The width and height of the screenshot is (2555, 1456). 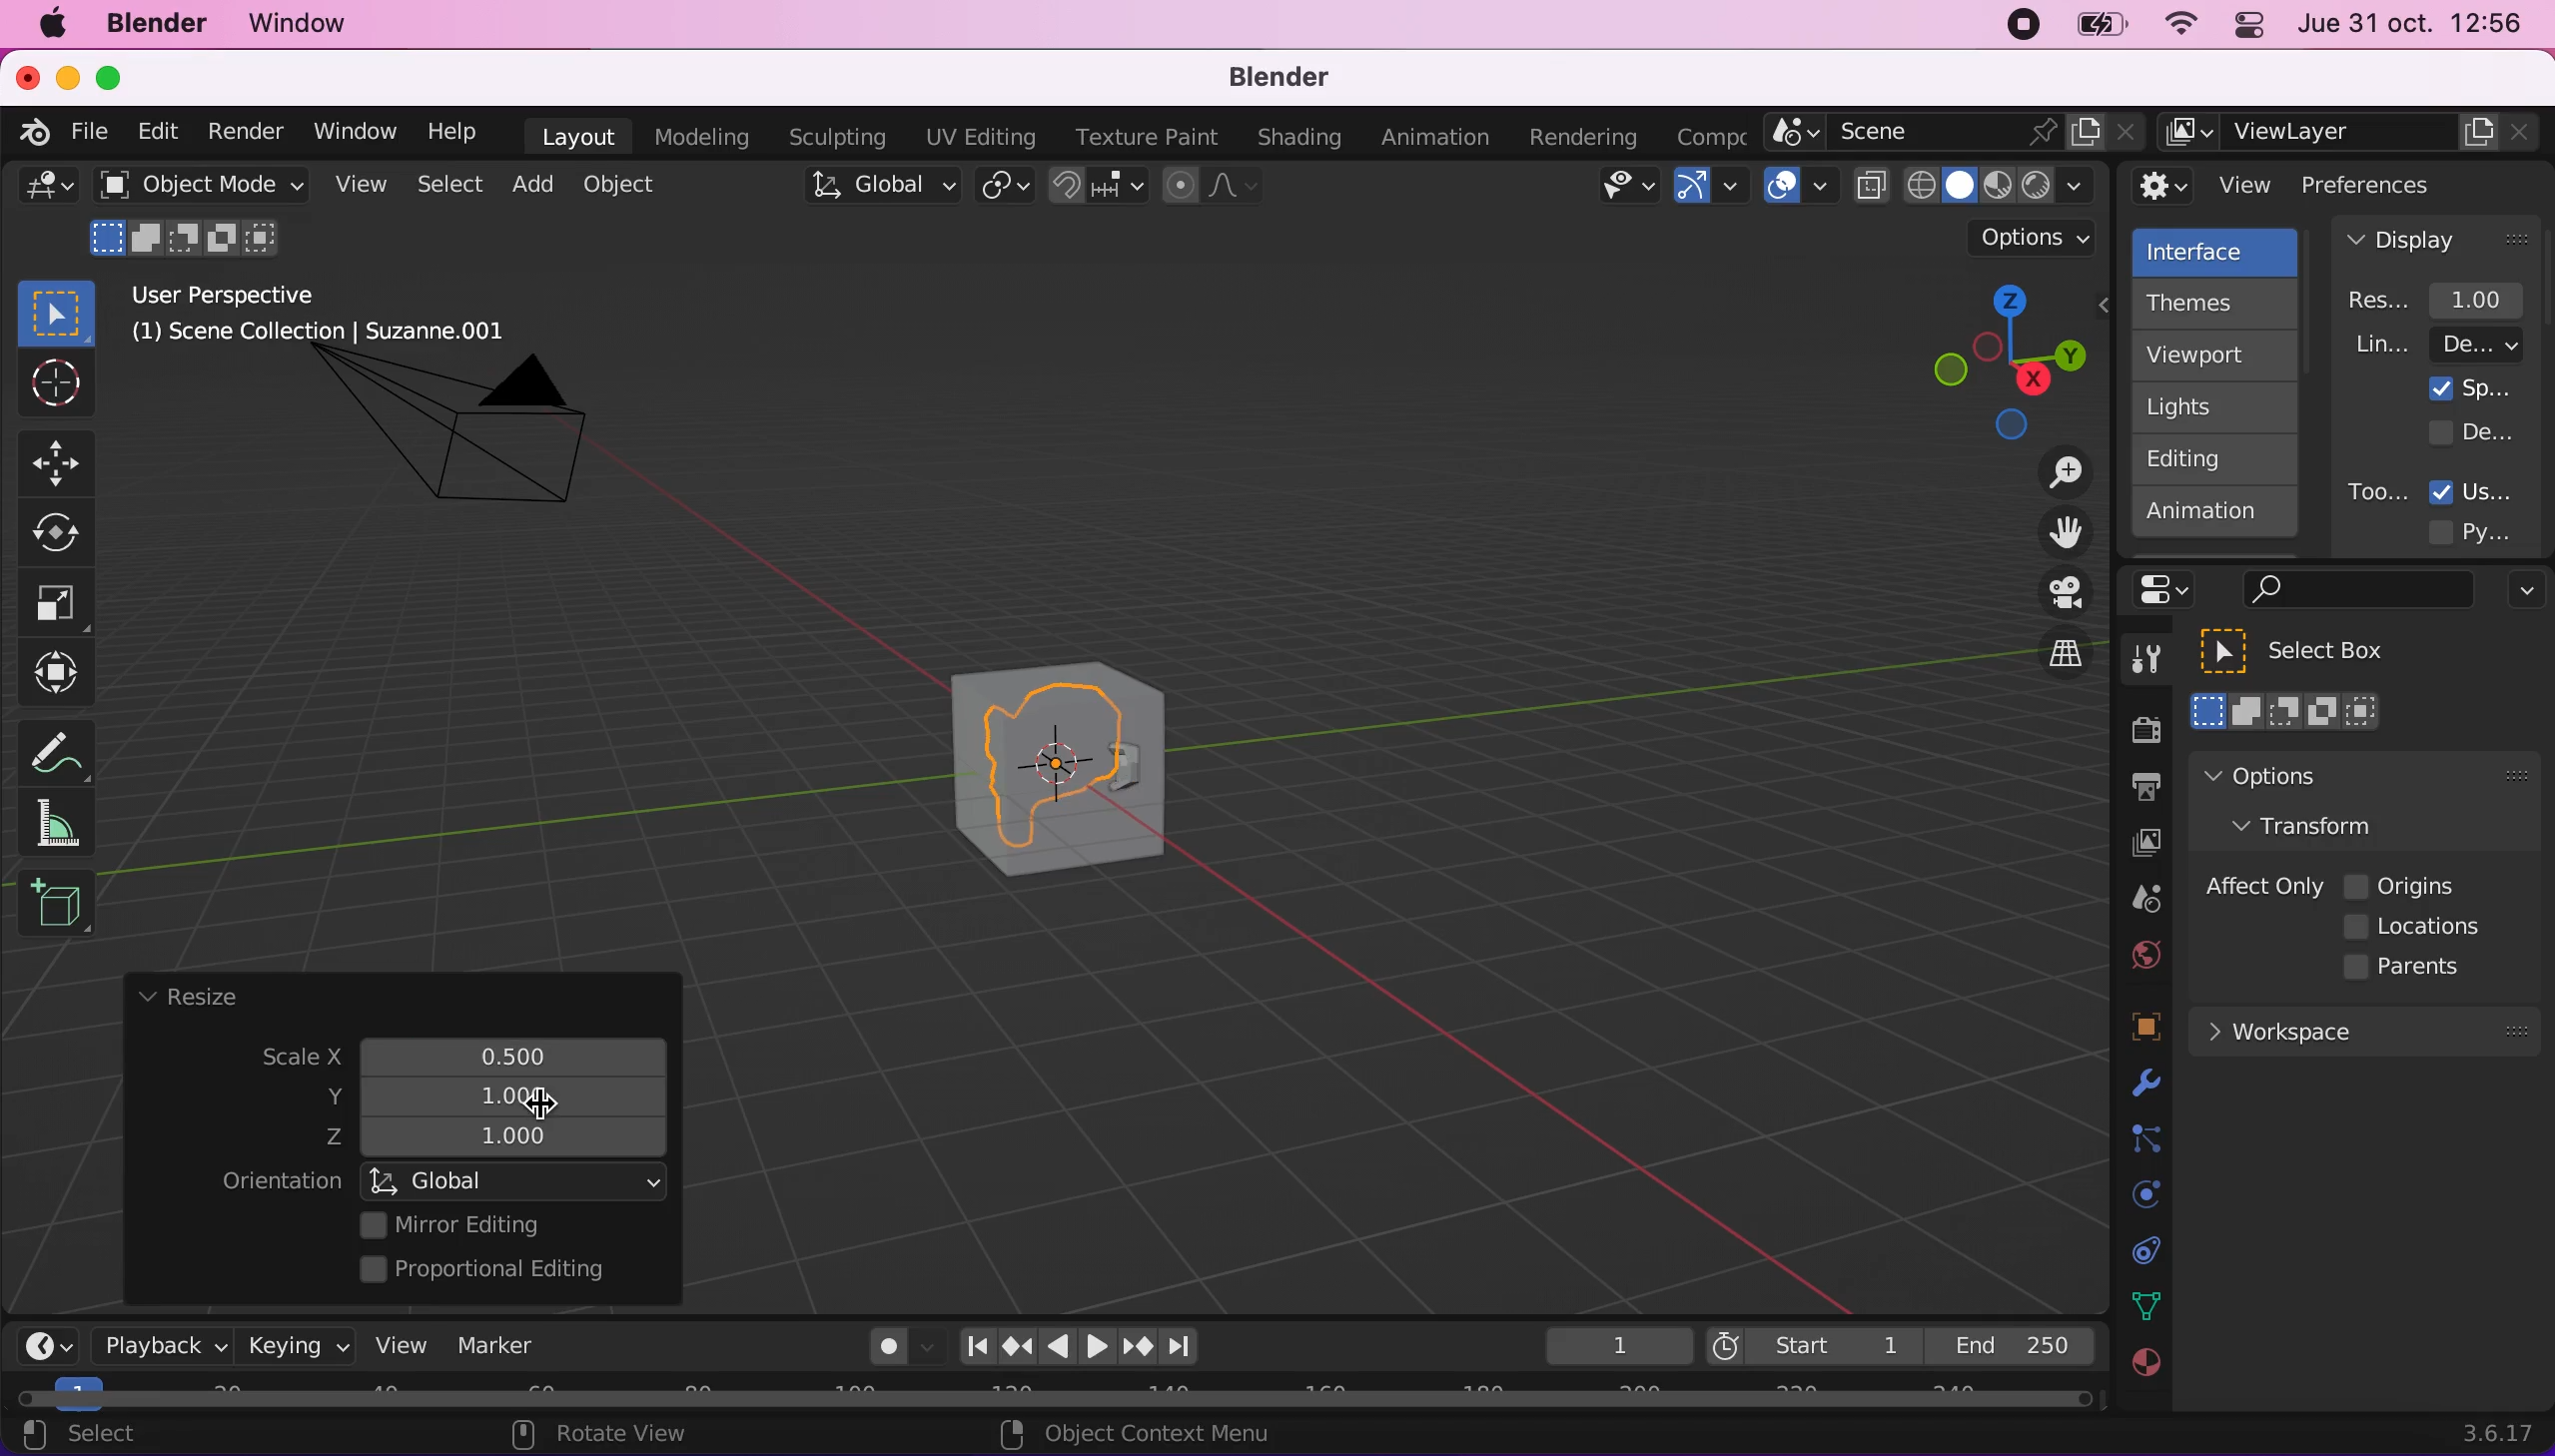 I want to click on rendering, so click(x=1584, y=138).